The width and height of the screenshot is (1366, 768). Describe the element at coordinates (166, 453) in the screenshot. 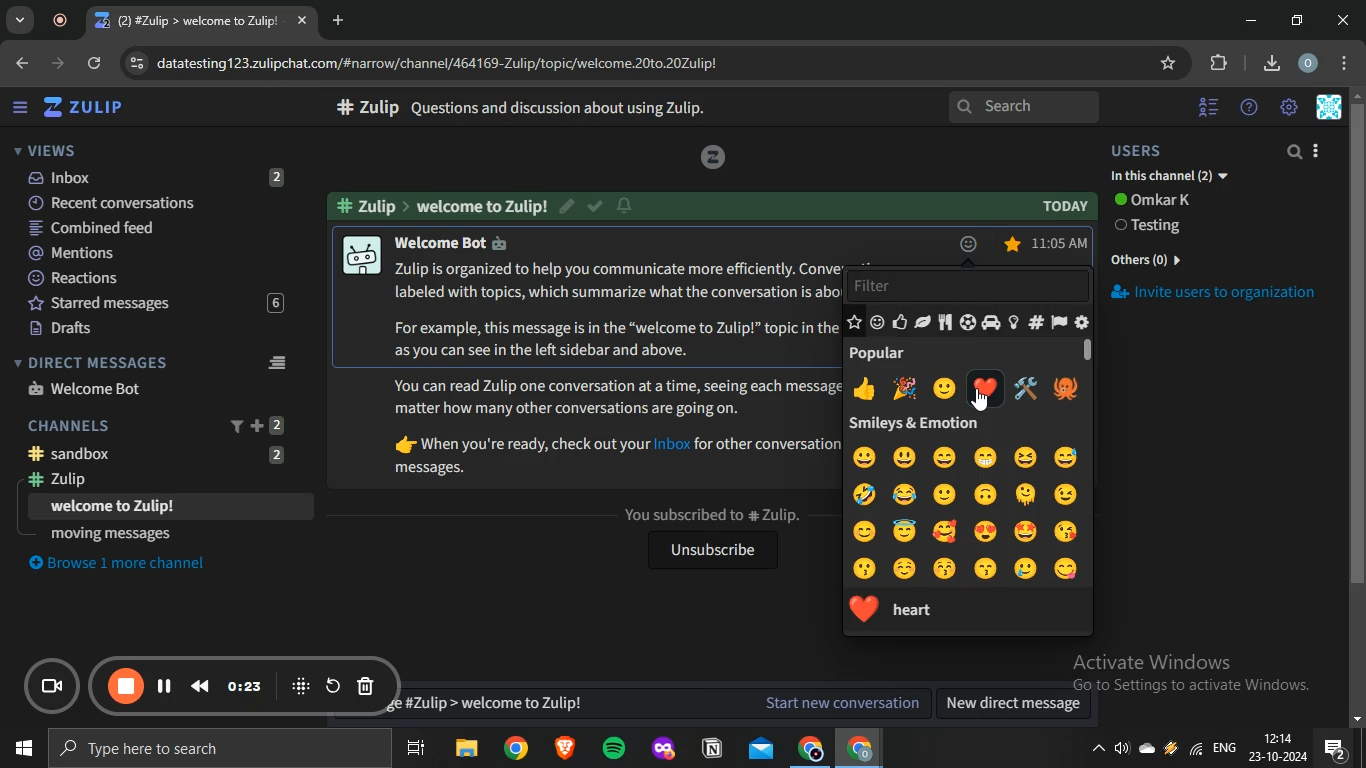

I see `sandbox` at that location.